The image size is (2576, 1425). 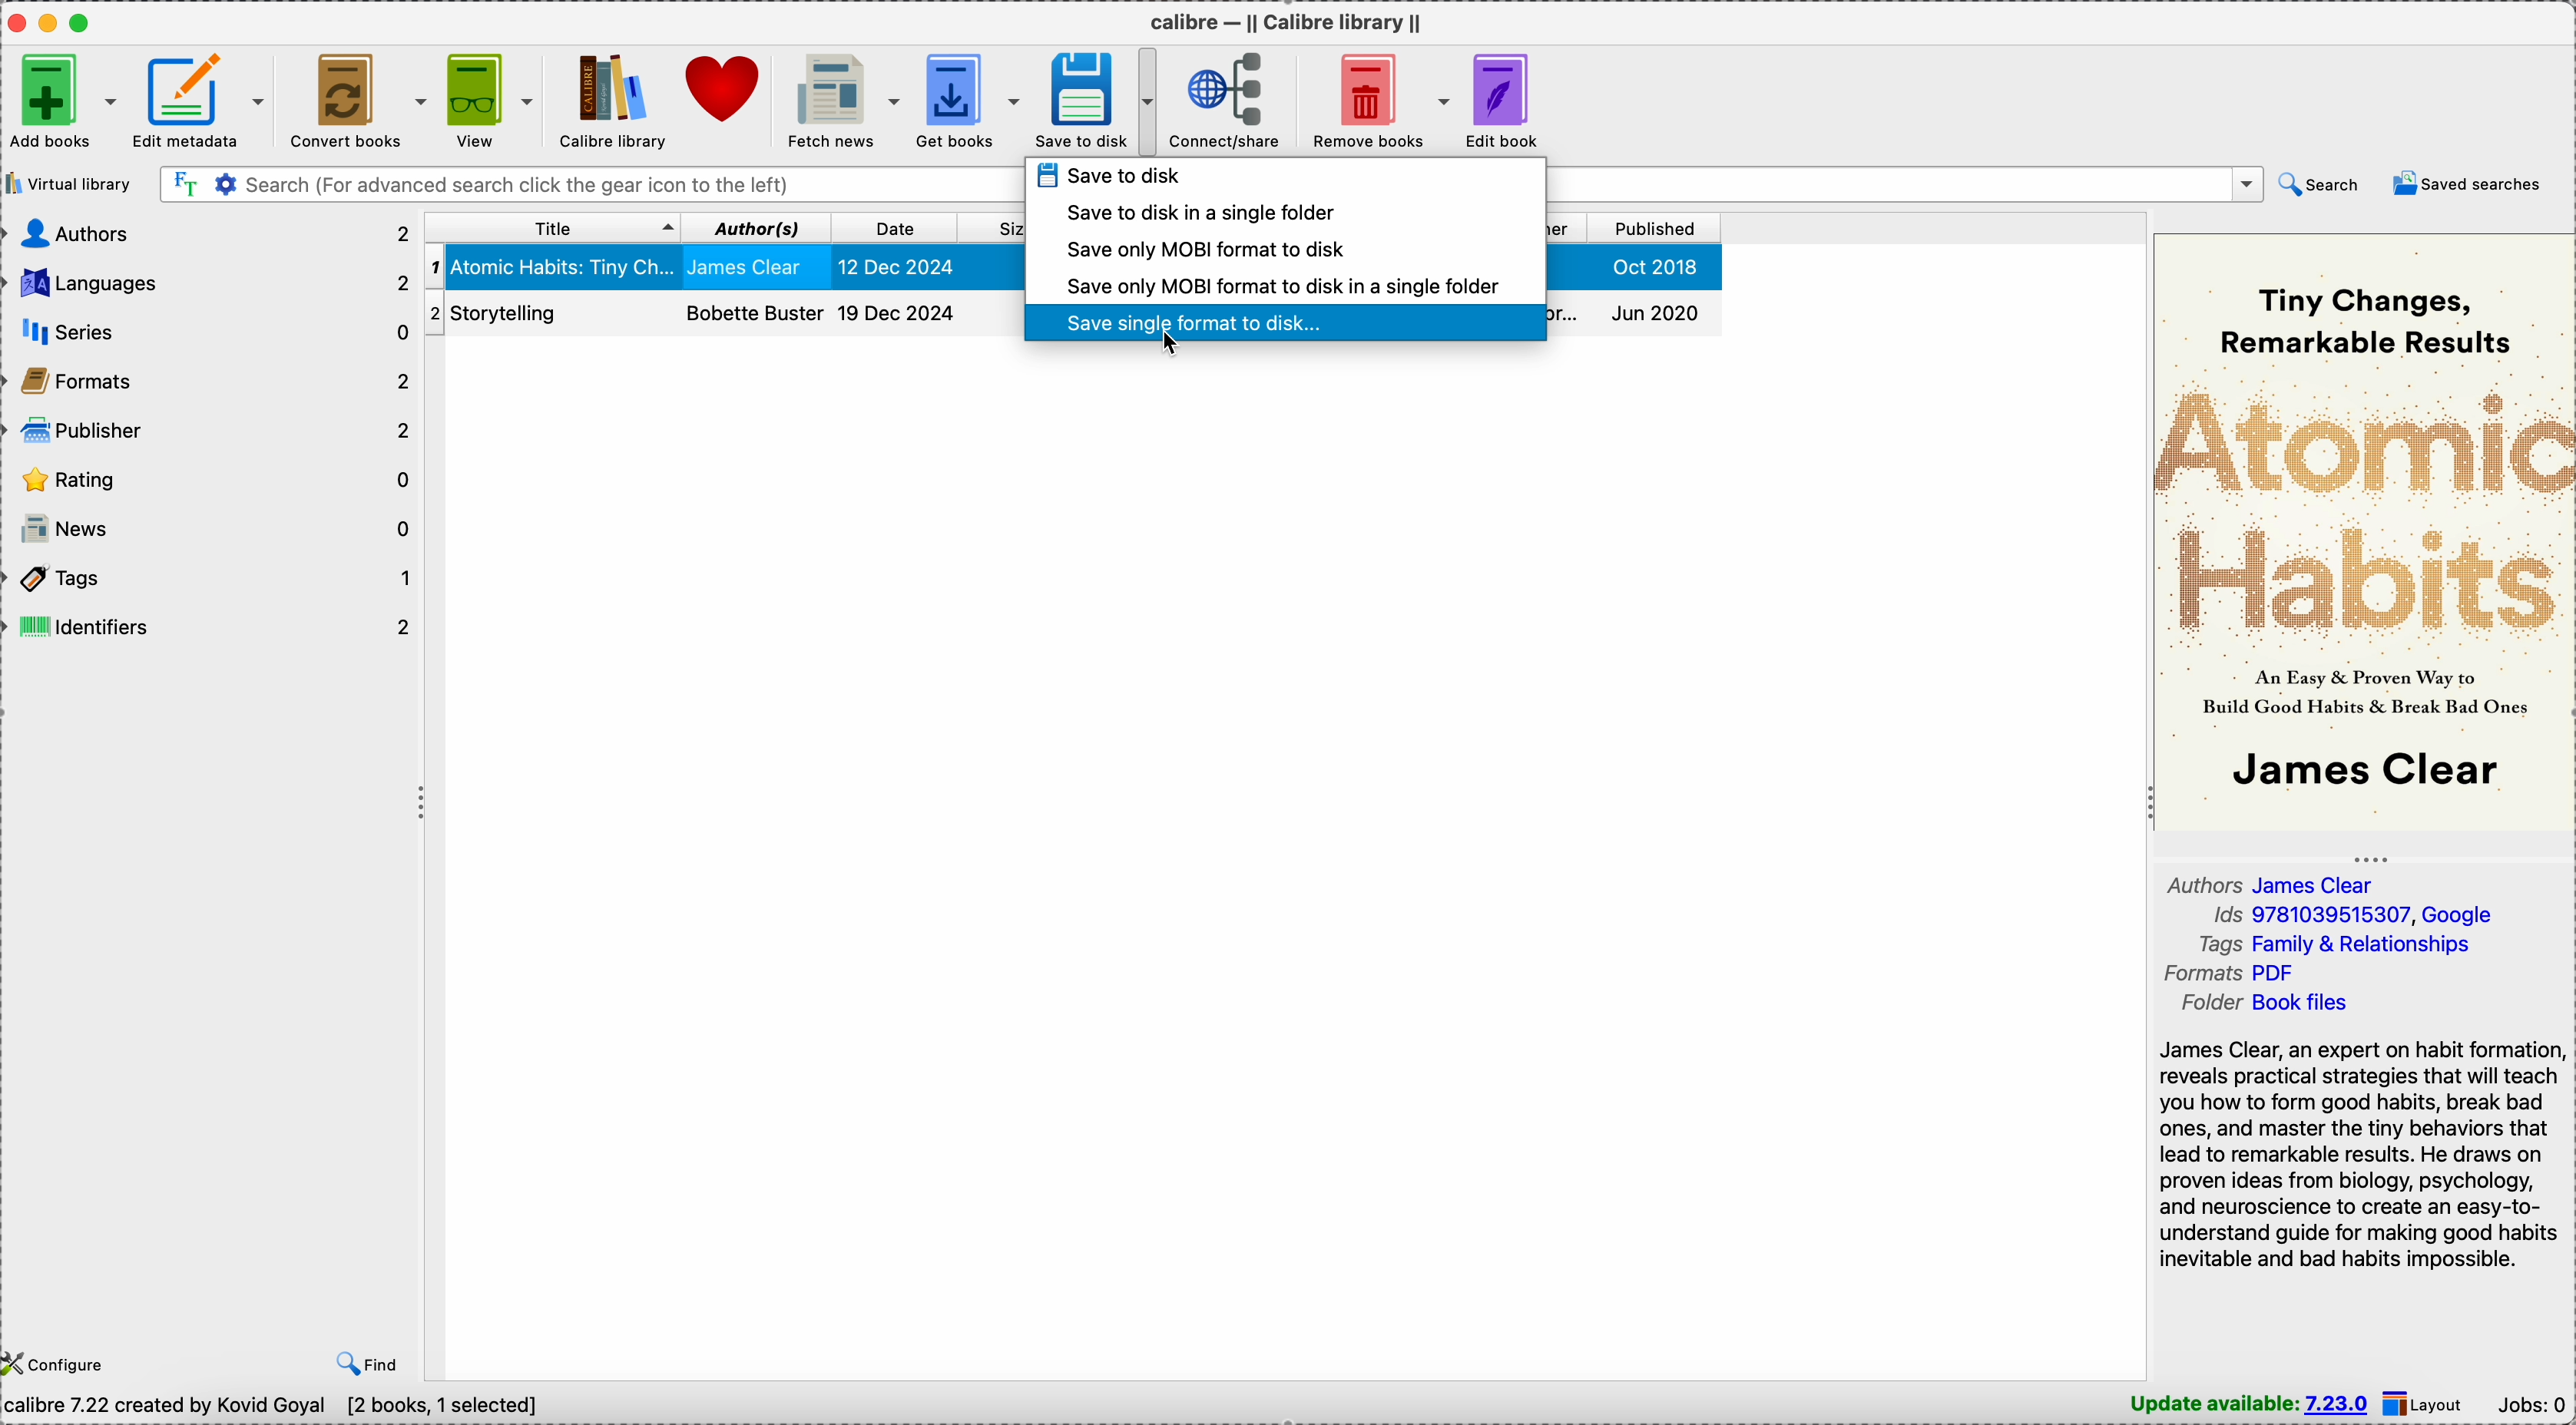 What do you see at coordinates (964, 99) in the screenshot?
I see `get books` at bounding box center [964, 99].